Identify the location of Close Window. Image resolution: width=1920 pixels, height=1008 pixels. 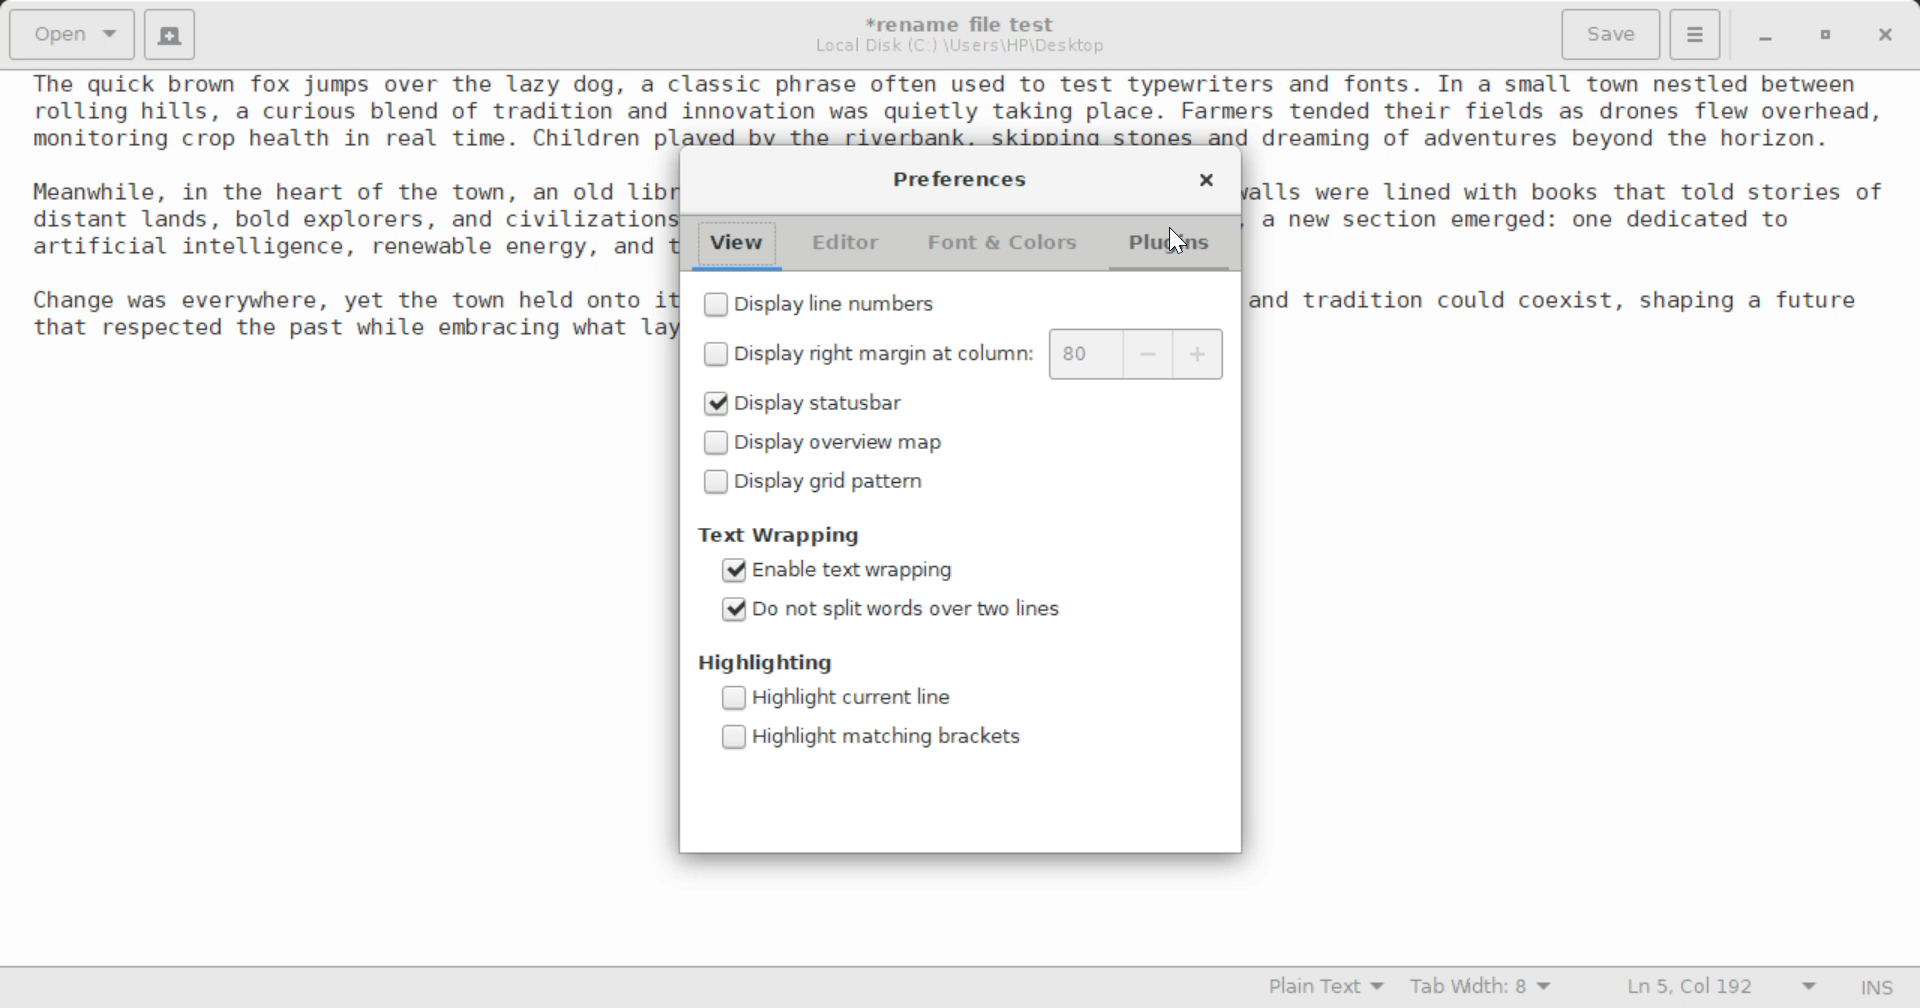
(1888, 33).